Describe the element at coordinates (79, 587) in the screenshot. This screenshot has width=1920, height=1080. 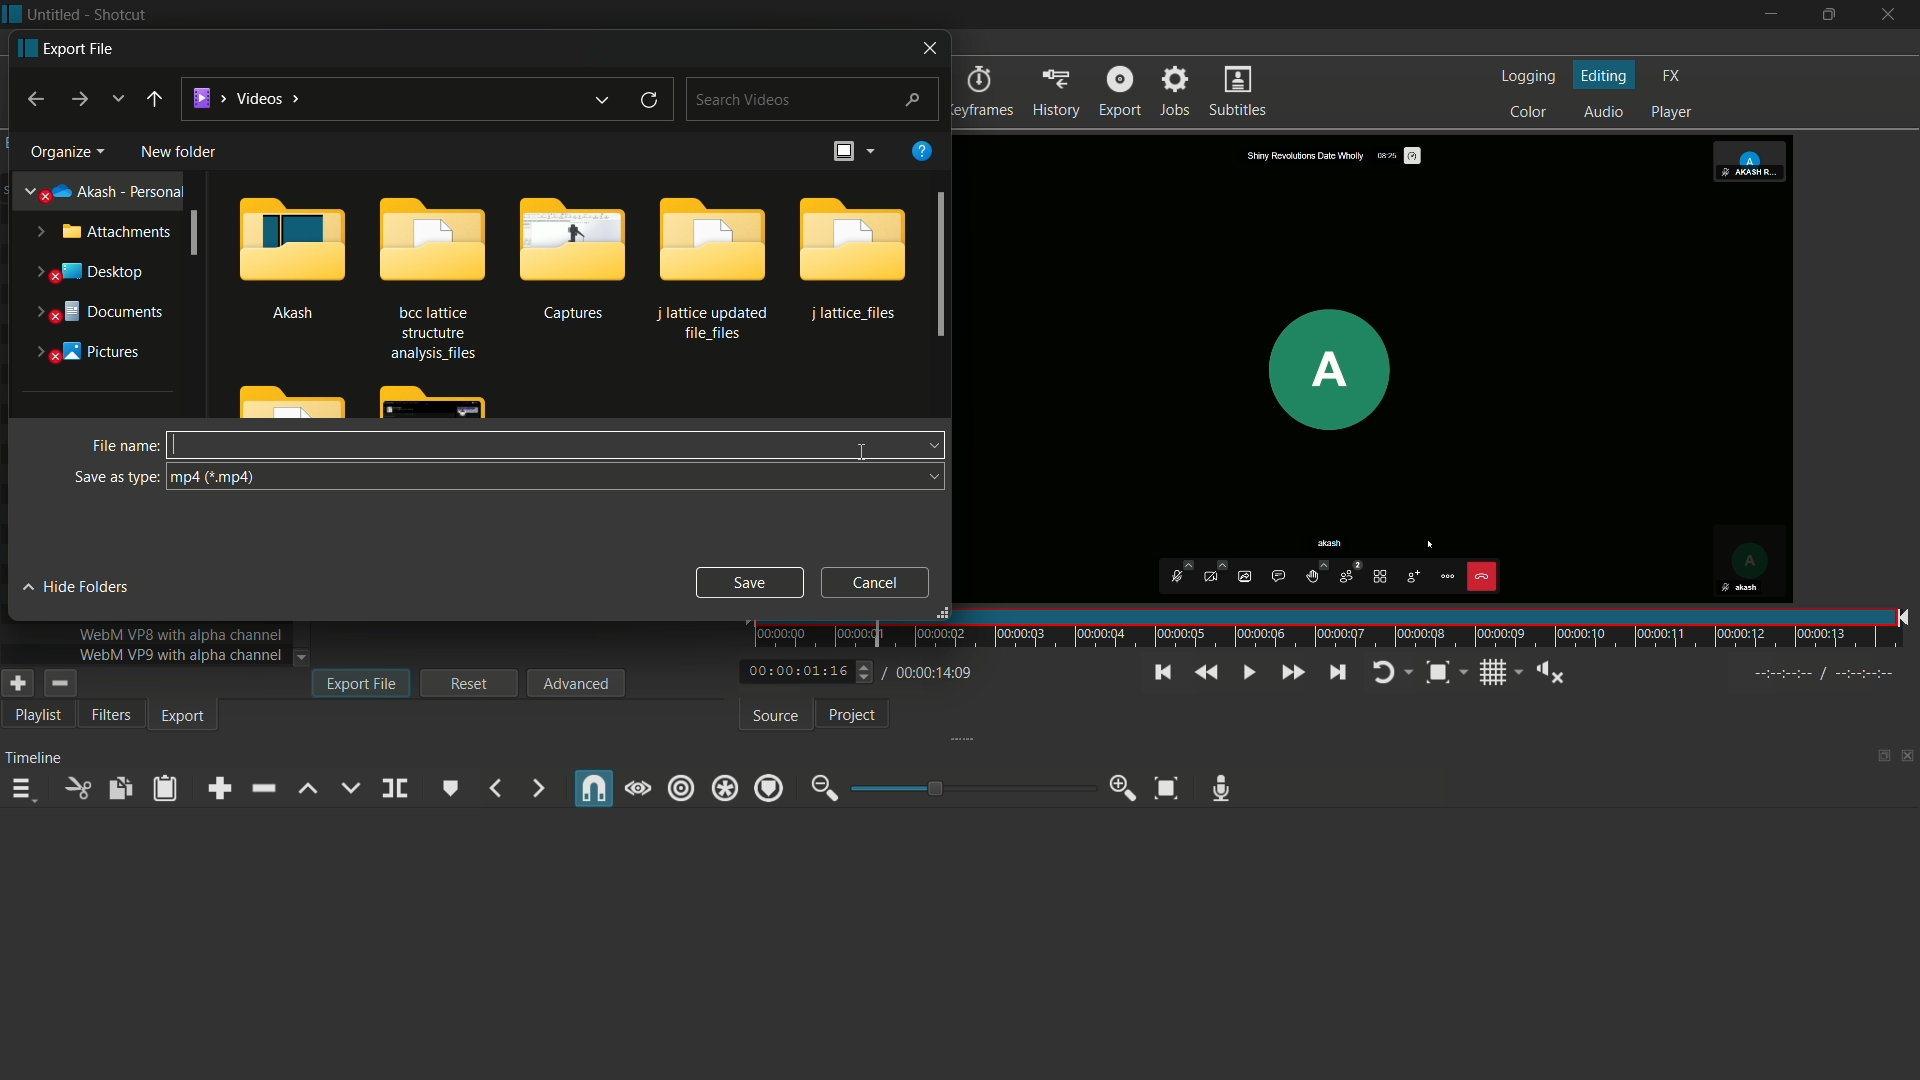
I see `hide folders` at that location.